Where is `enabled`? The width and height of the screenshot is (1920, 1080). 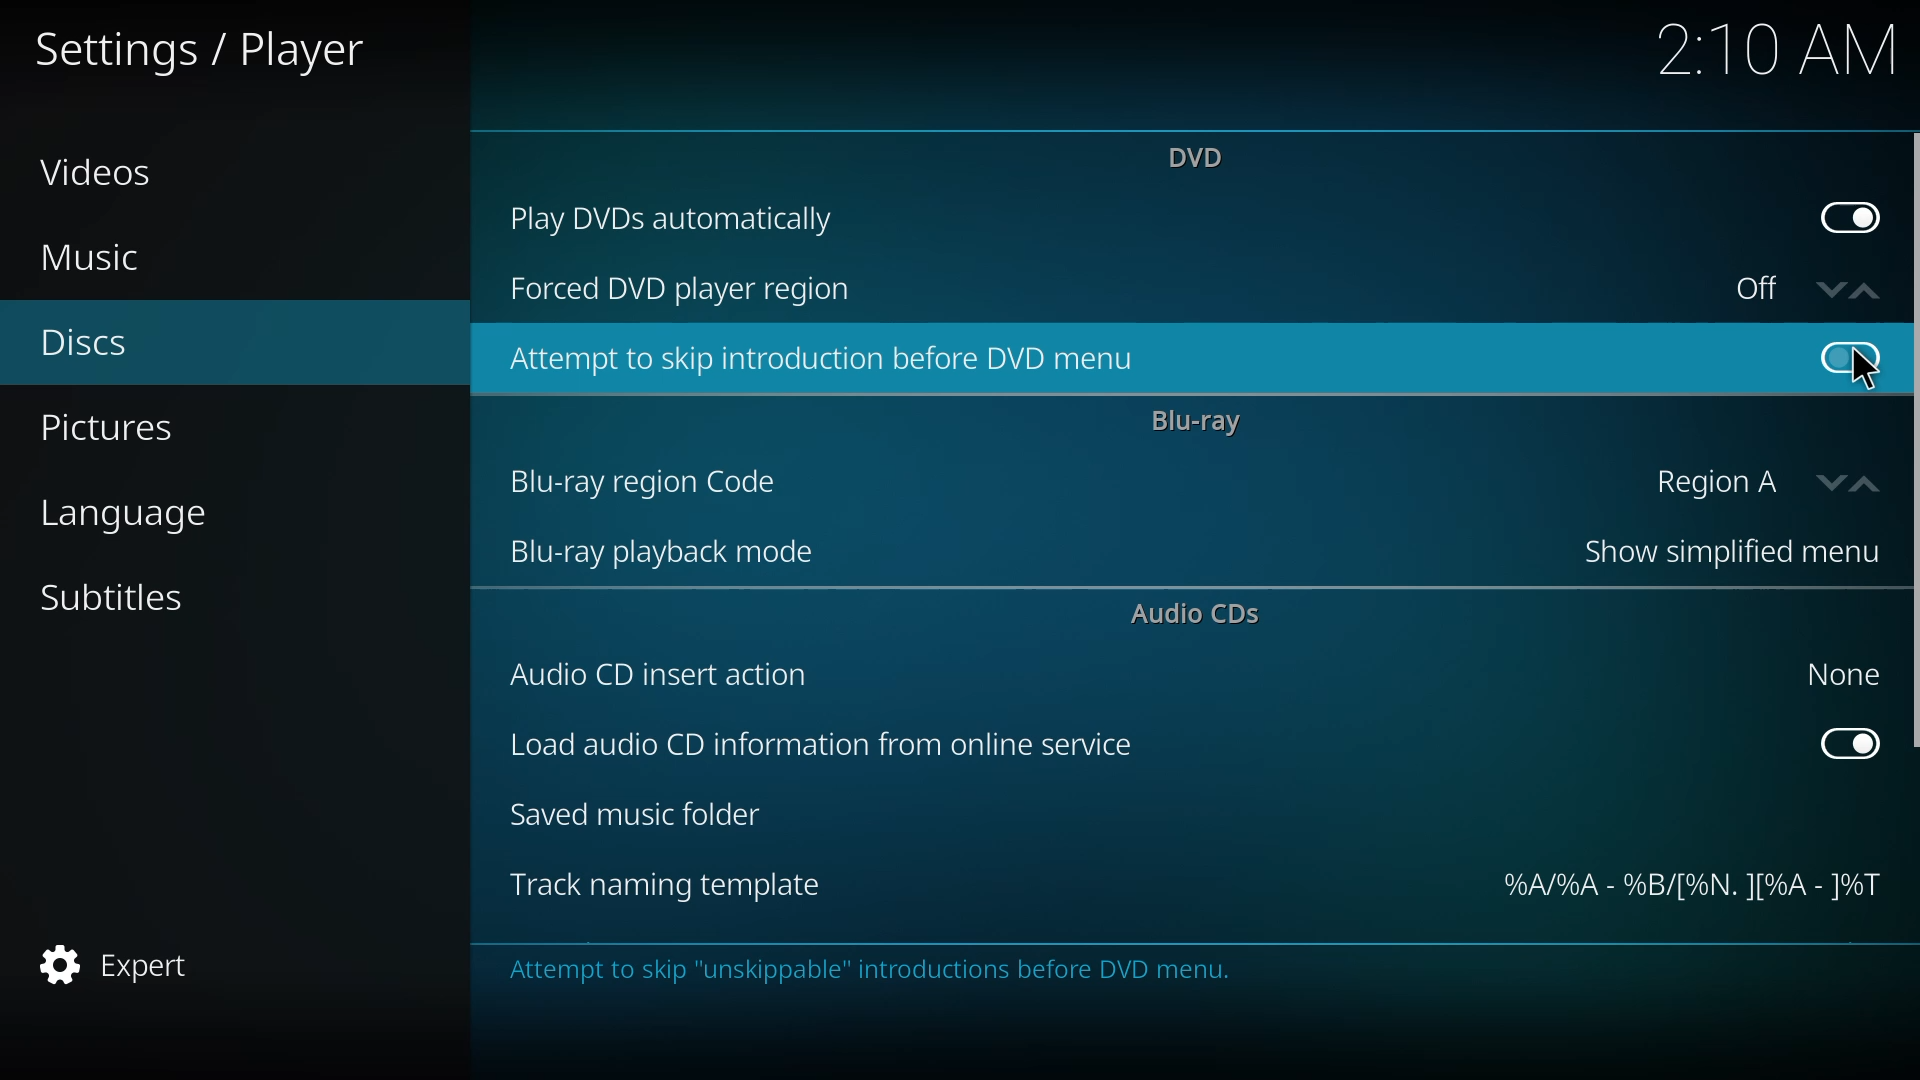
enabled is located at coordinates (1842, 744).